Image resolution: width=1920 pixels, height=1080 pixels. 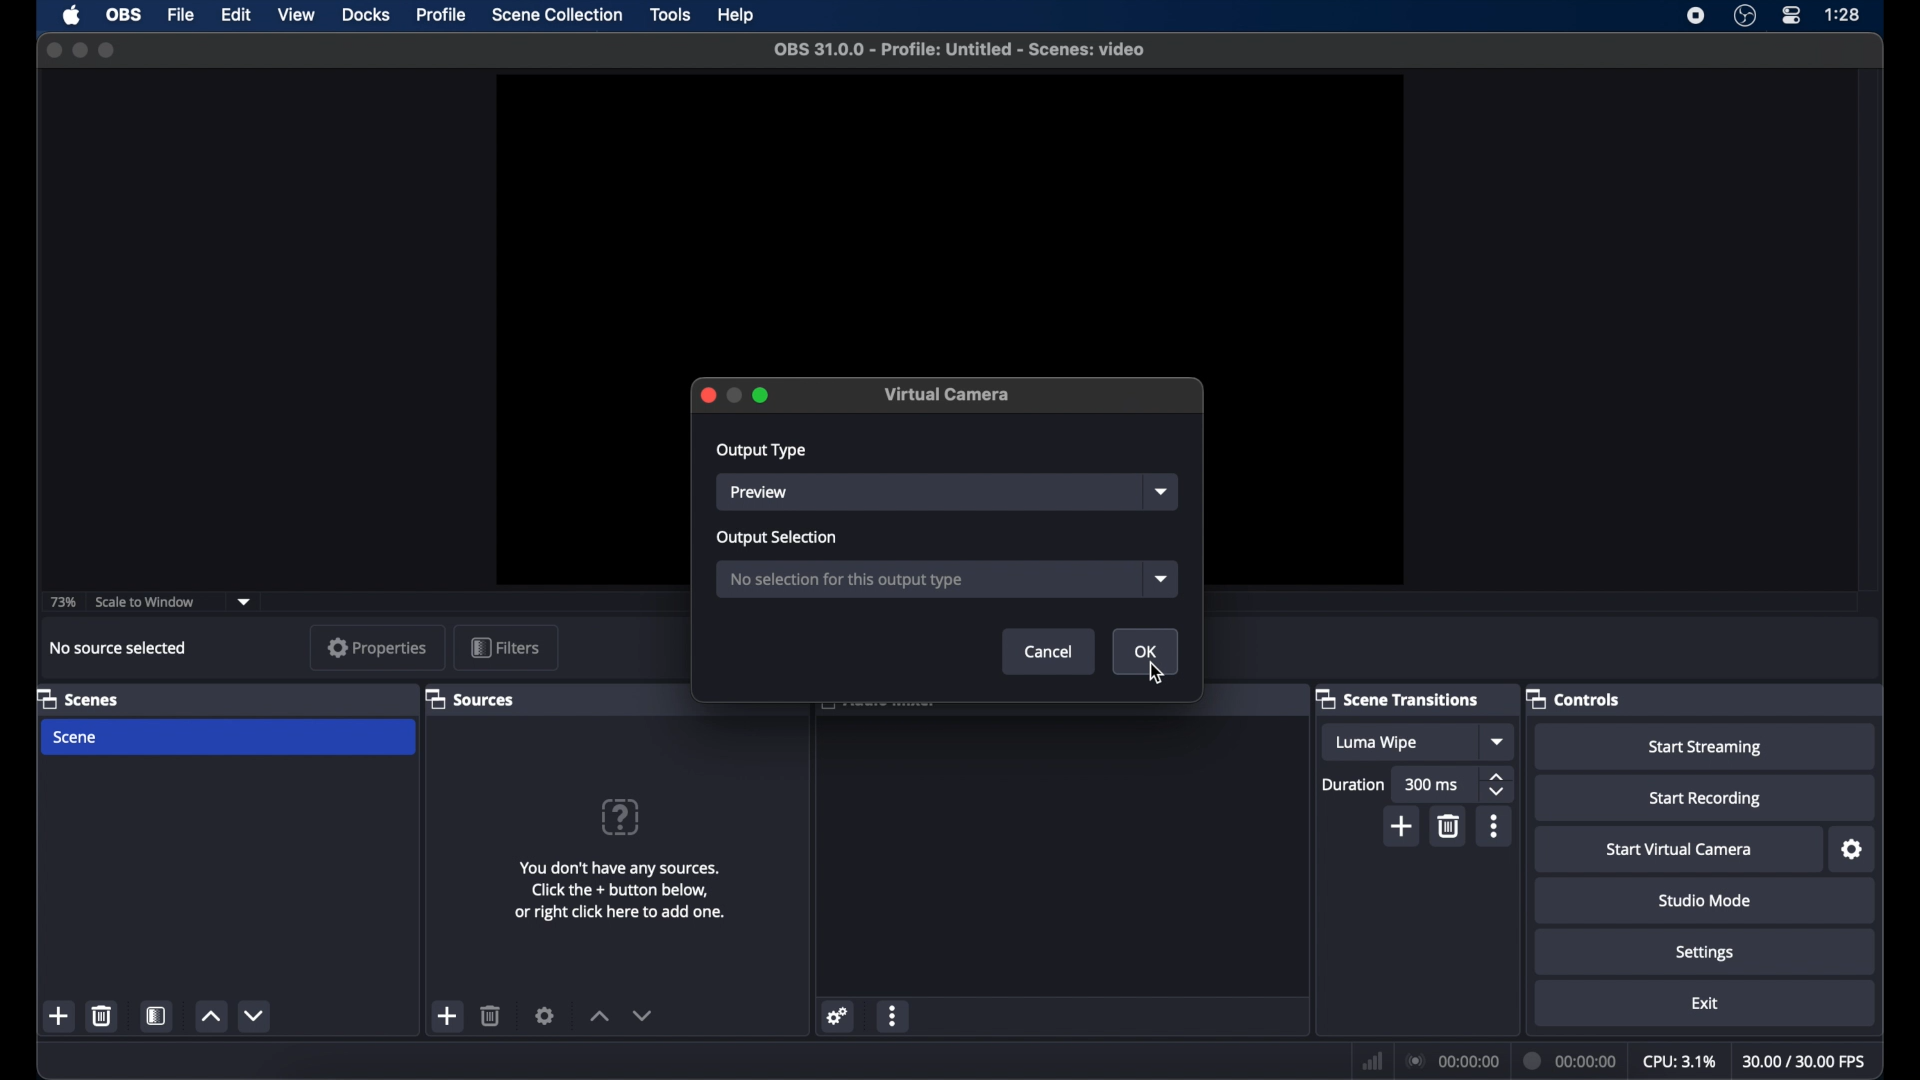 I want to click on no selection for this output type, so click(x=926, y=579).